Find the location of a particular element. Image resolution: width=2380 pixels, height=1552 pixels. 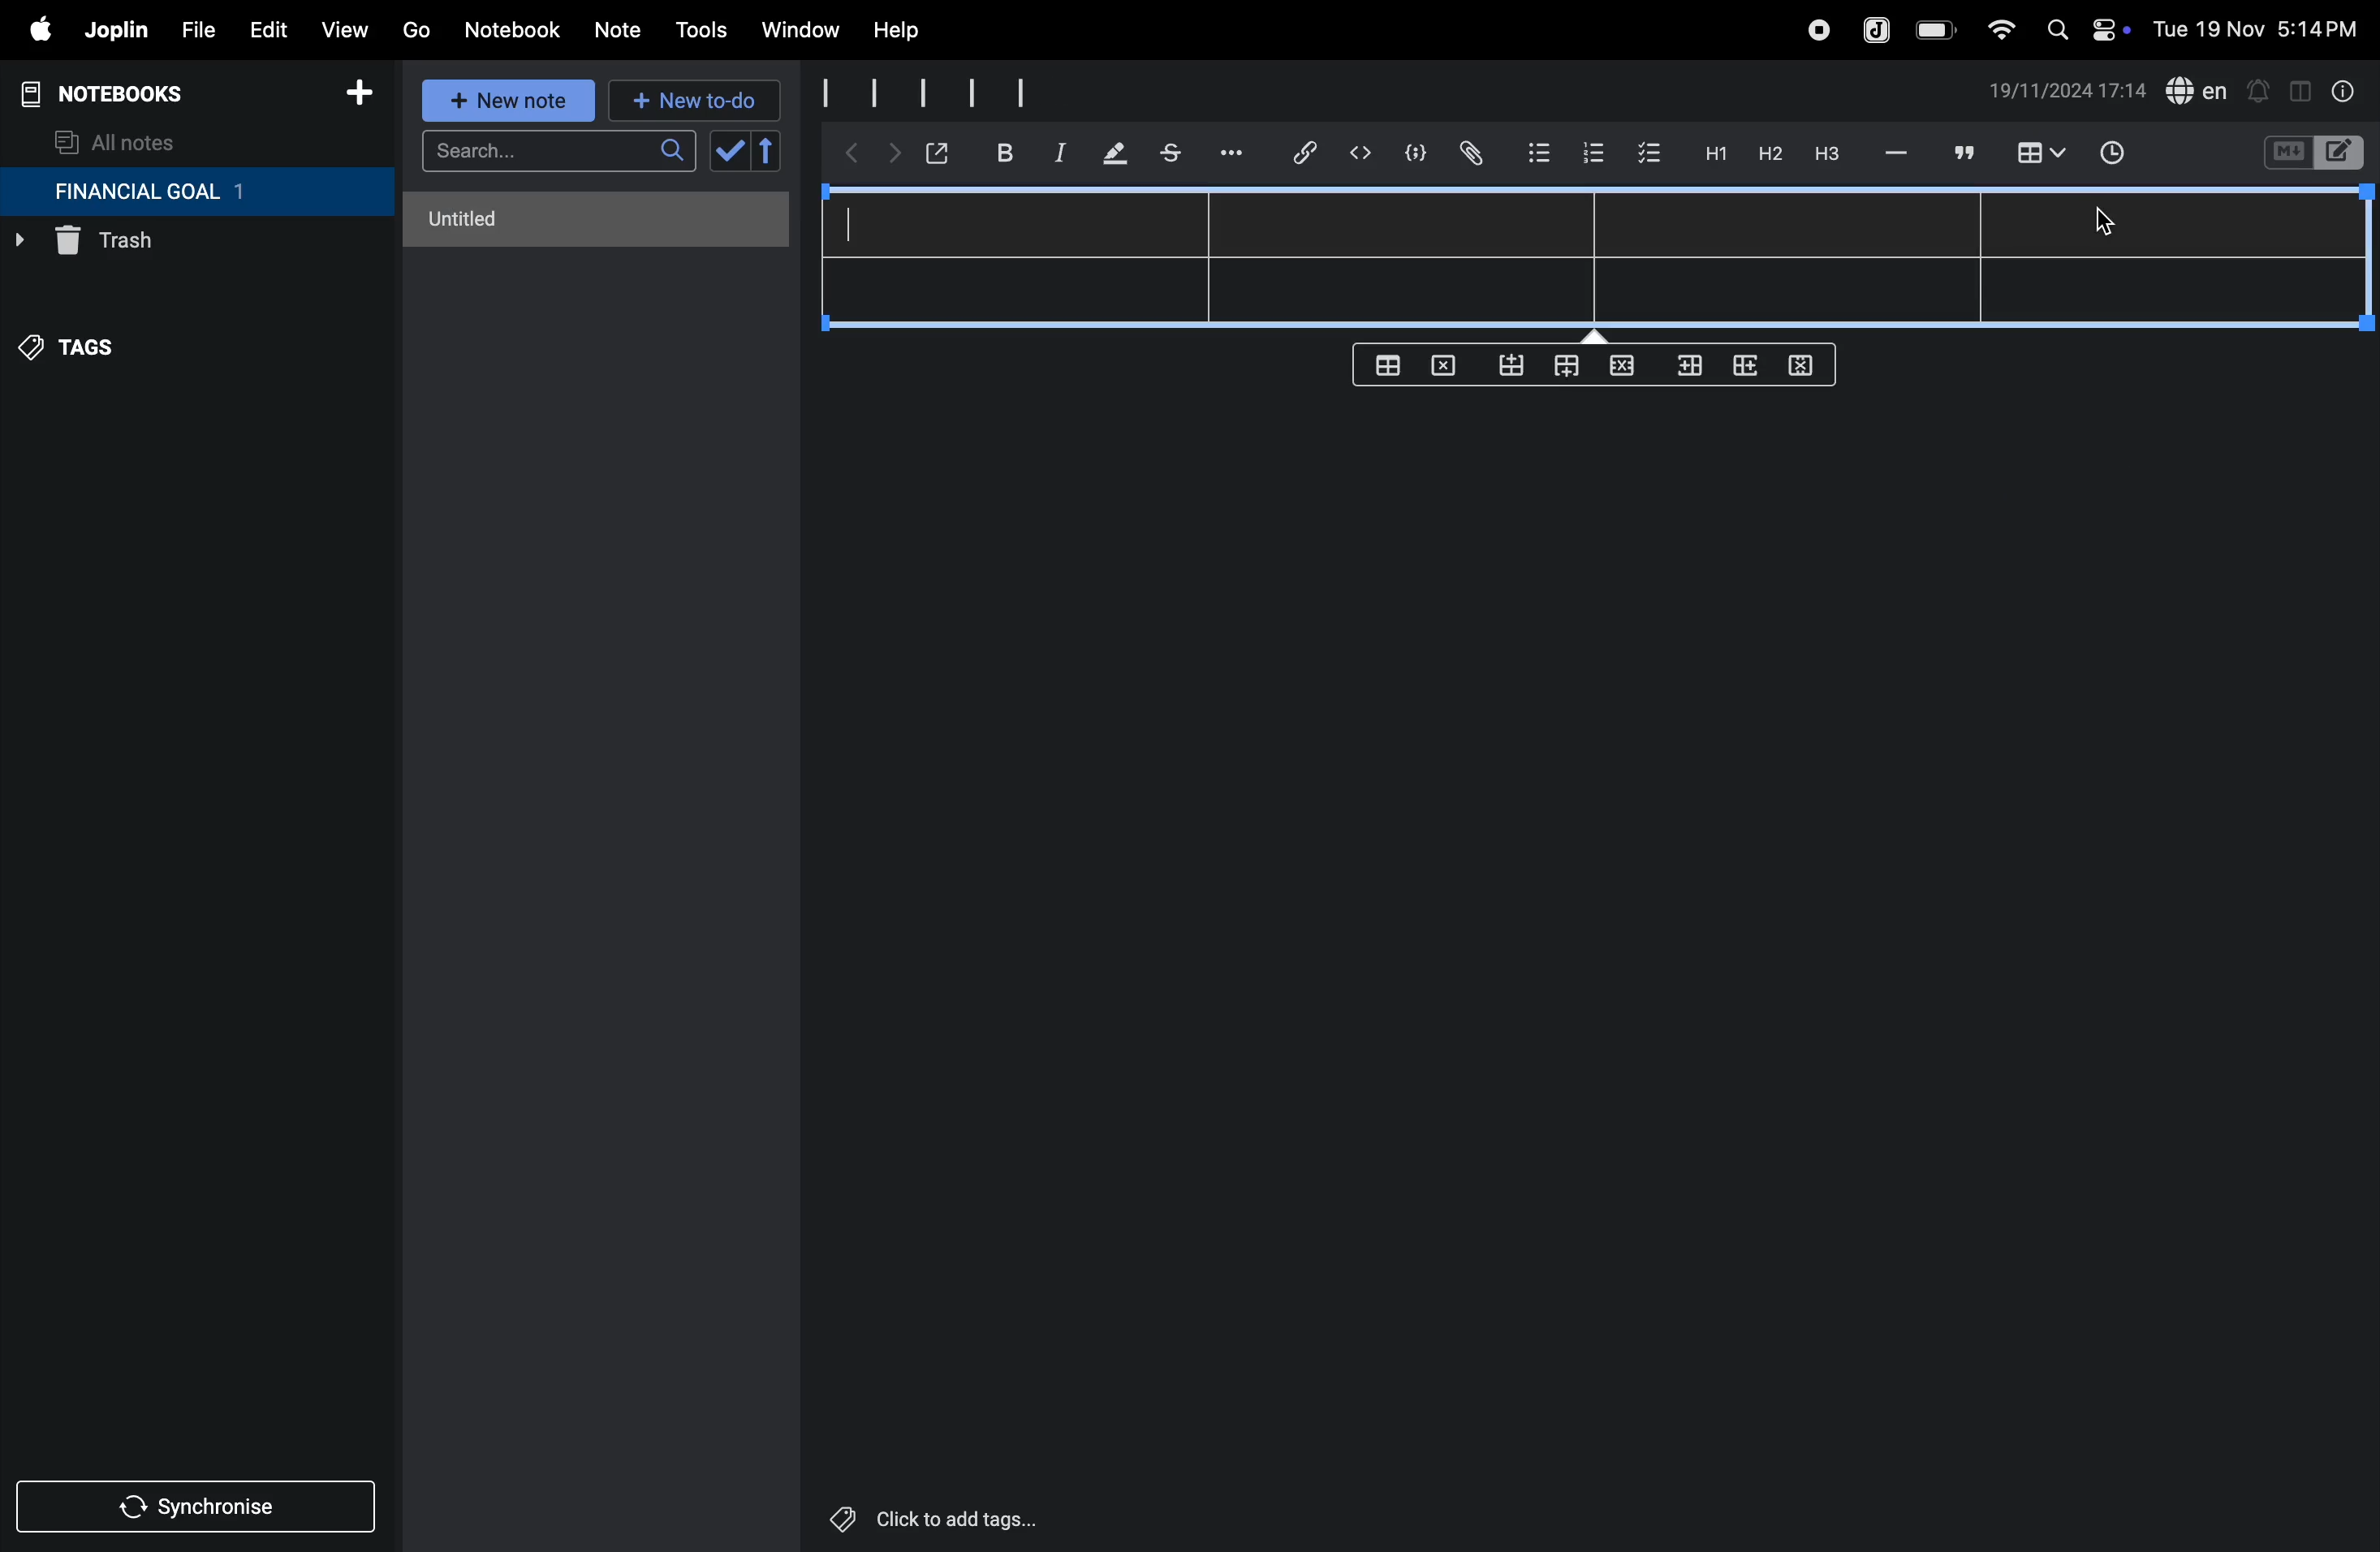

apple menu is located at coordinates (30, 29).